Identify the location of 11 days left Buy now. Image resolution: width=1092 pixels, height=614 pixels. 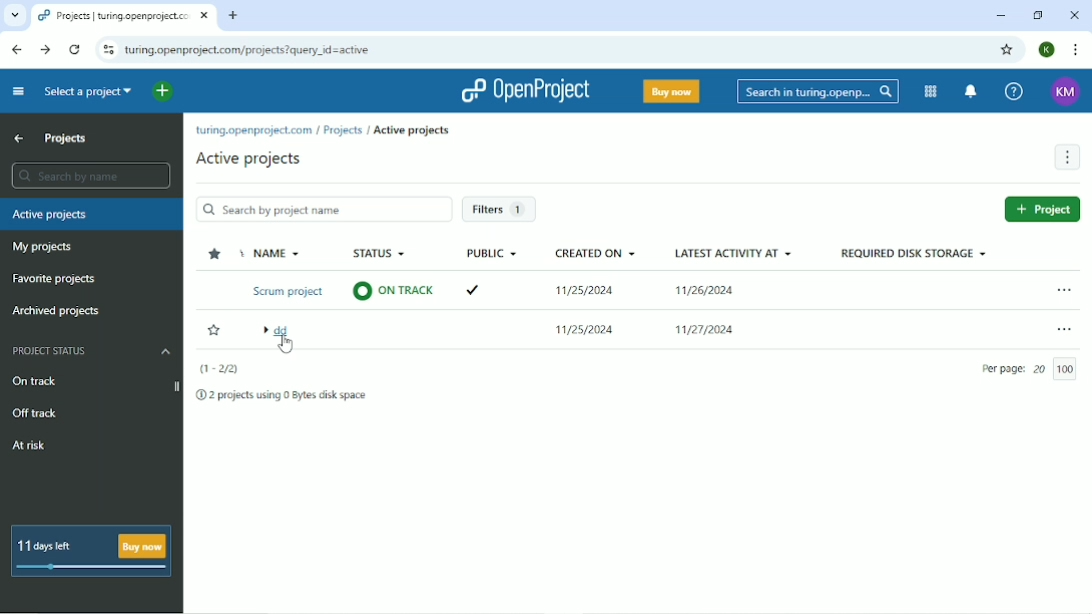
(93, 551).